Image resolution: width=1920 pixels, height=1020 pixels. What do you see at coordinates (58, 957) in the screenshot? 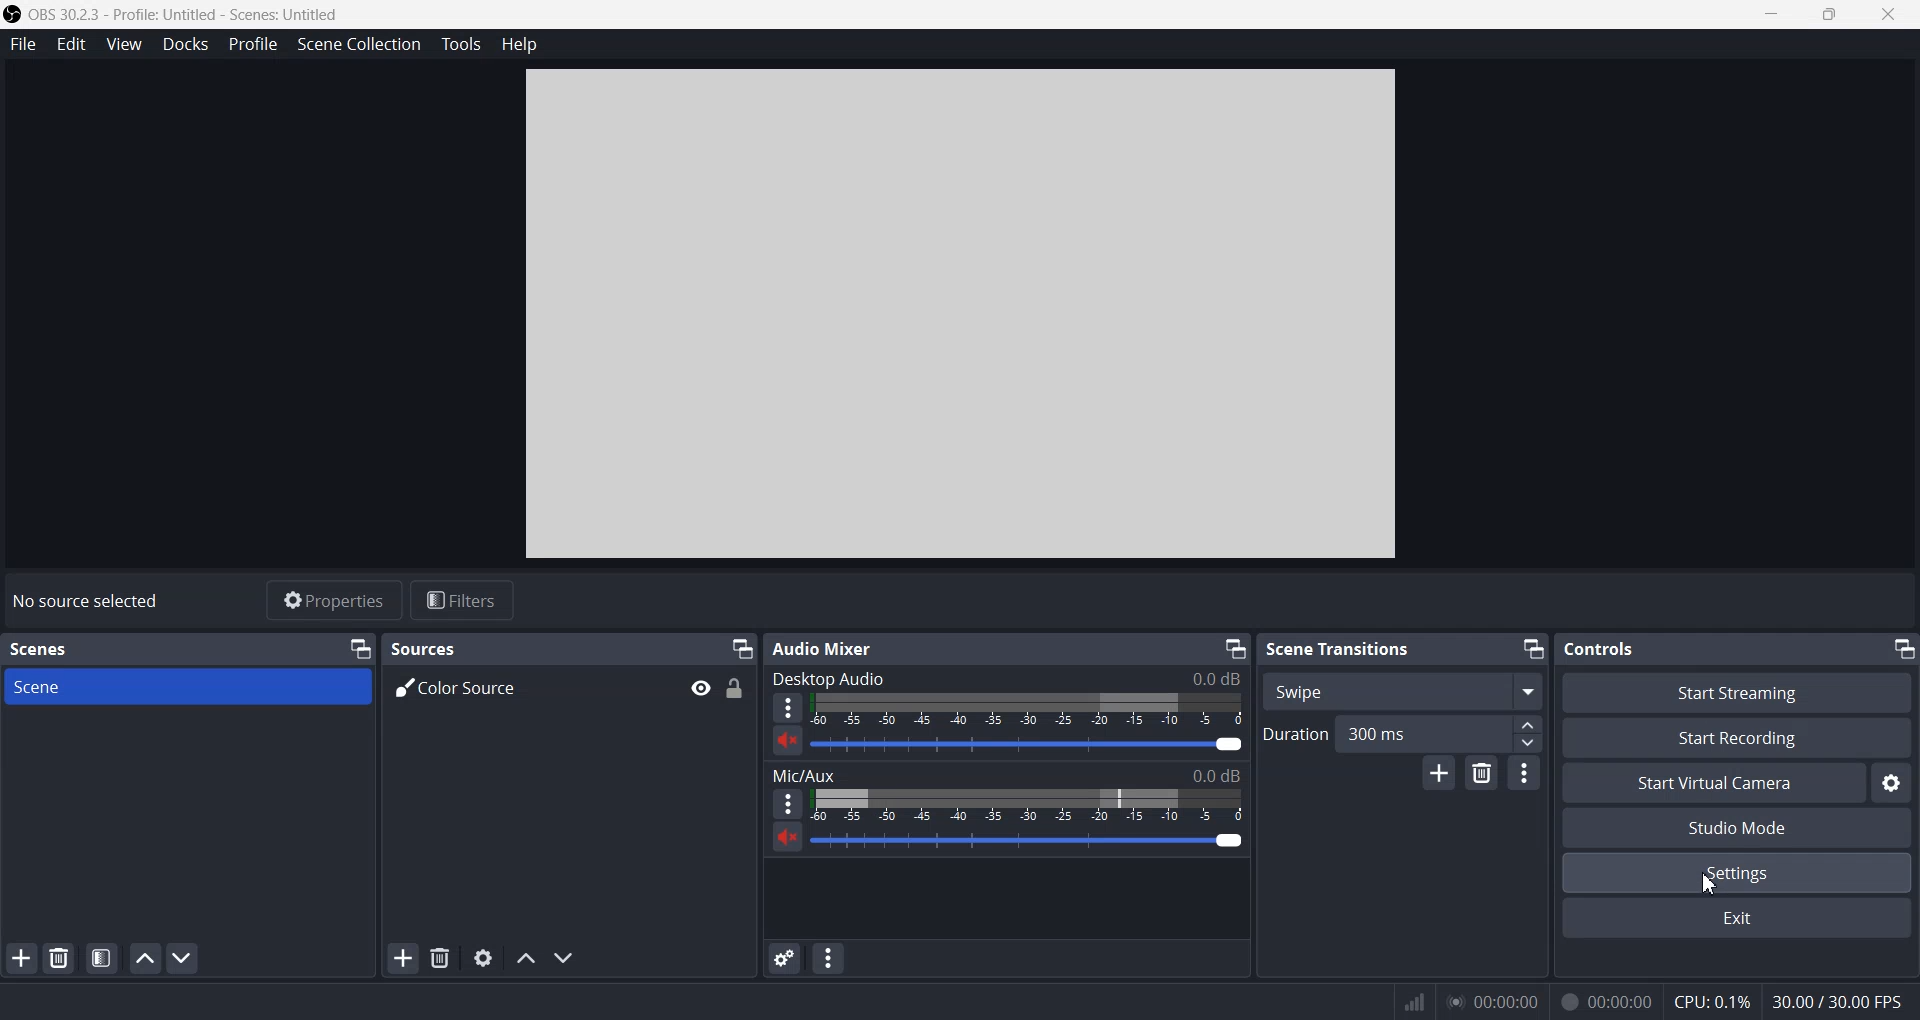
I see `Remove selected scene` at bounding box center [58, 957].